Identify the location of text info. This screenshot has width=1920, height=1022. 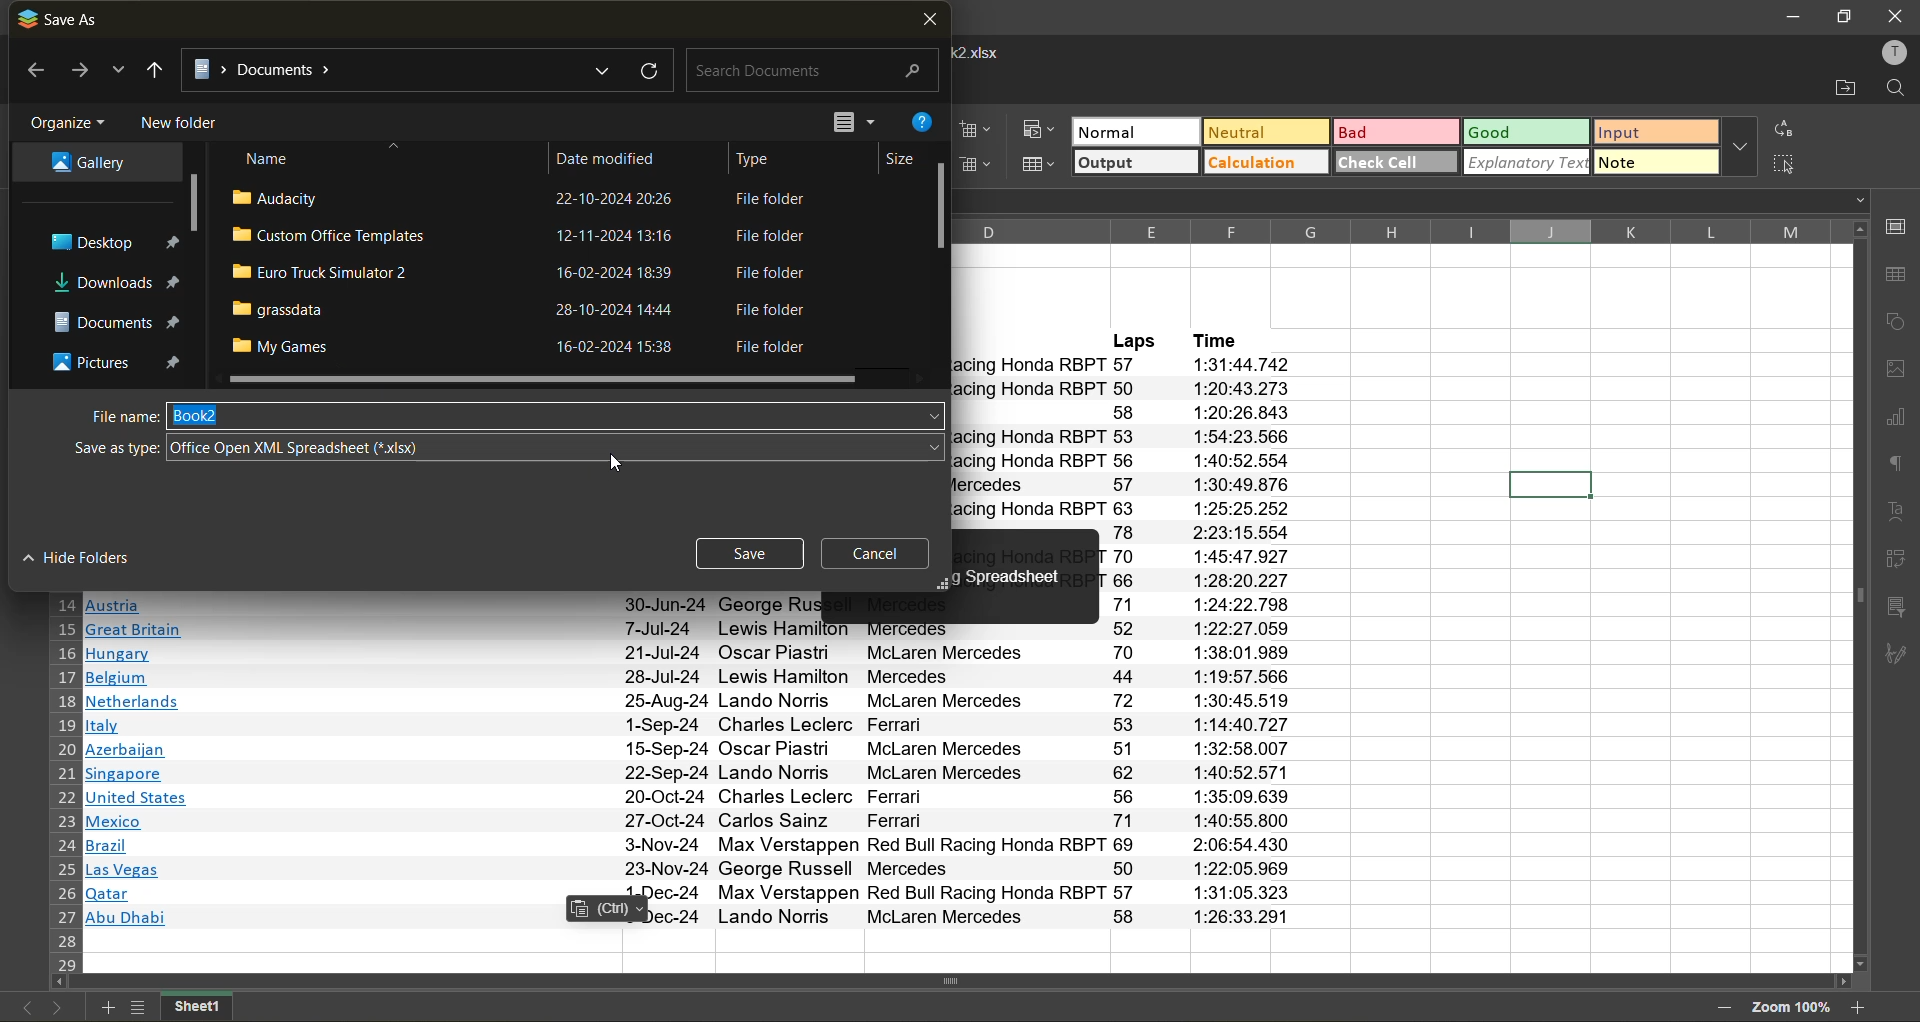
(690, 678).